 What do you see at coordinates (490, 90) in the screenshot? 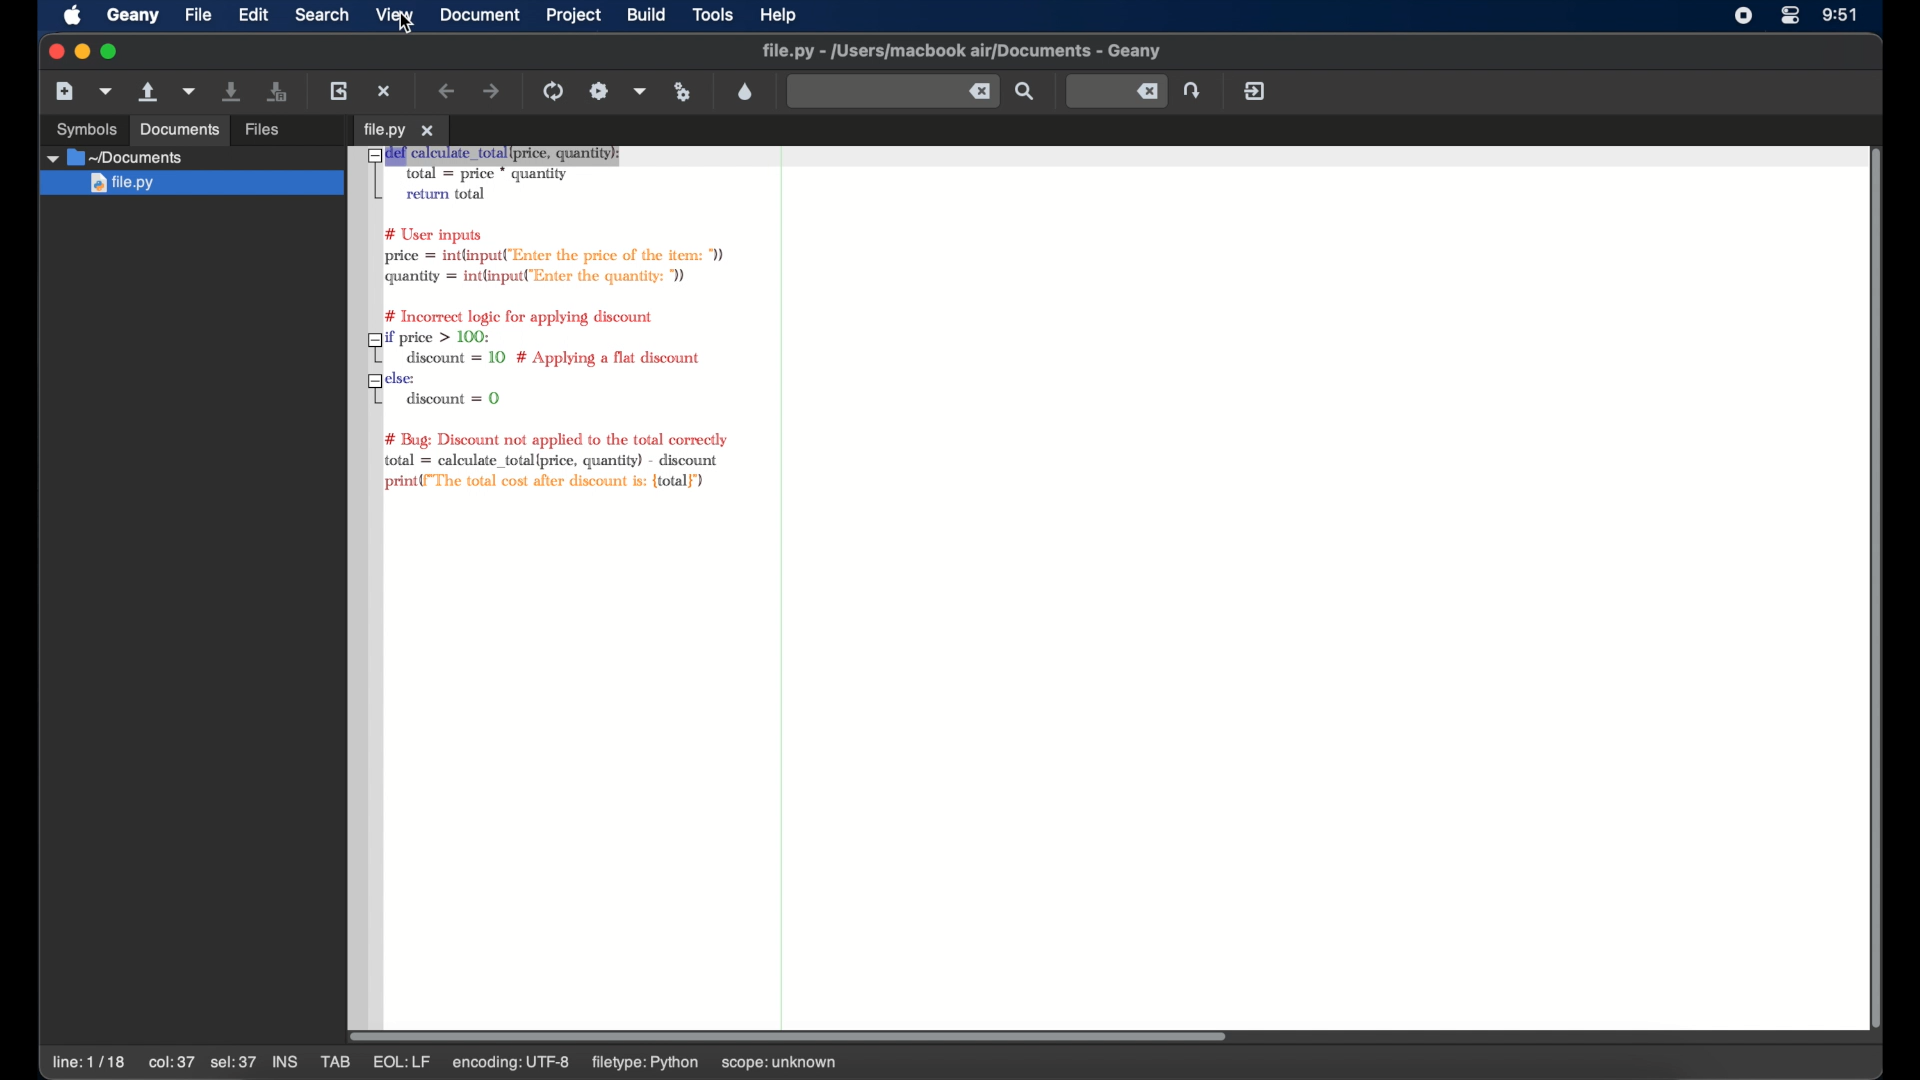
I see `navigate forward a location` at bounding box center [490, 90].